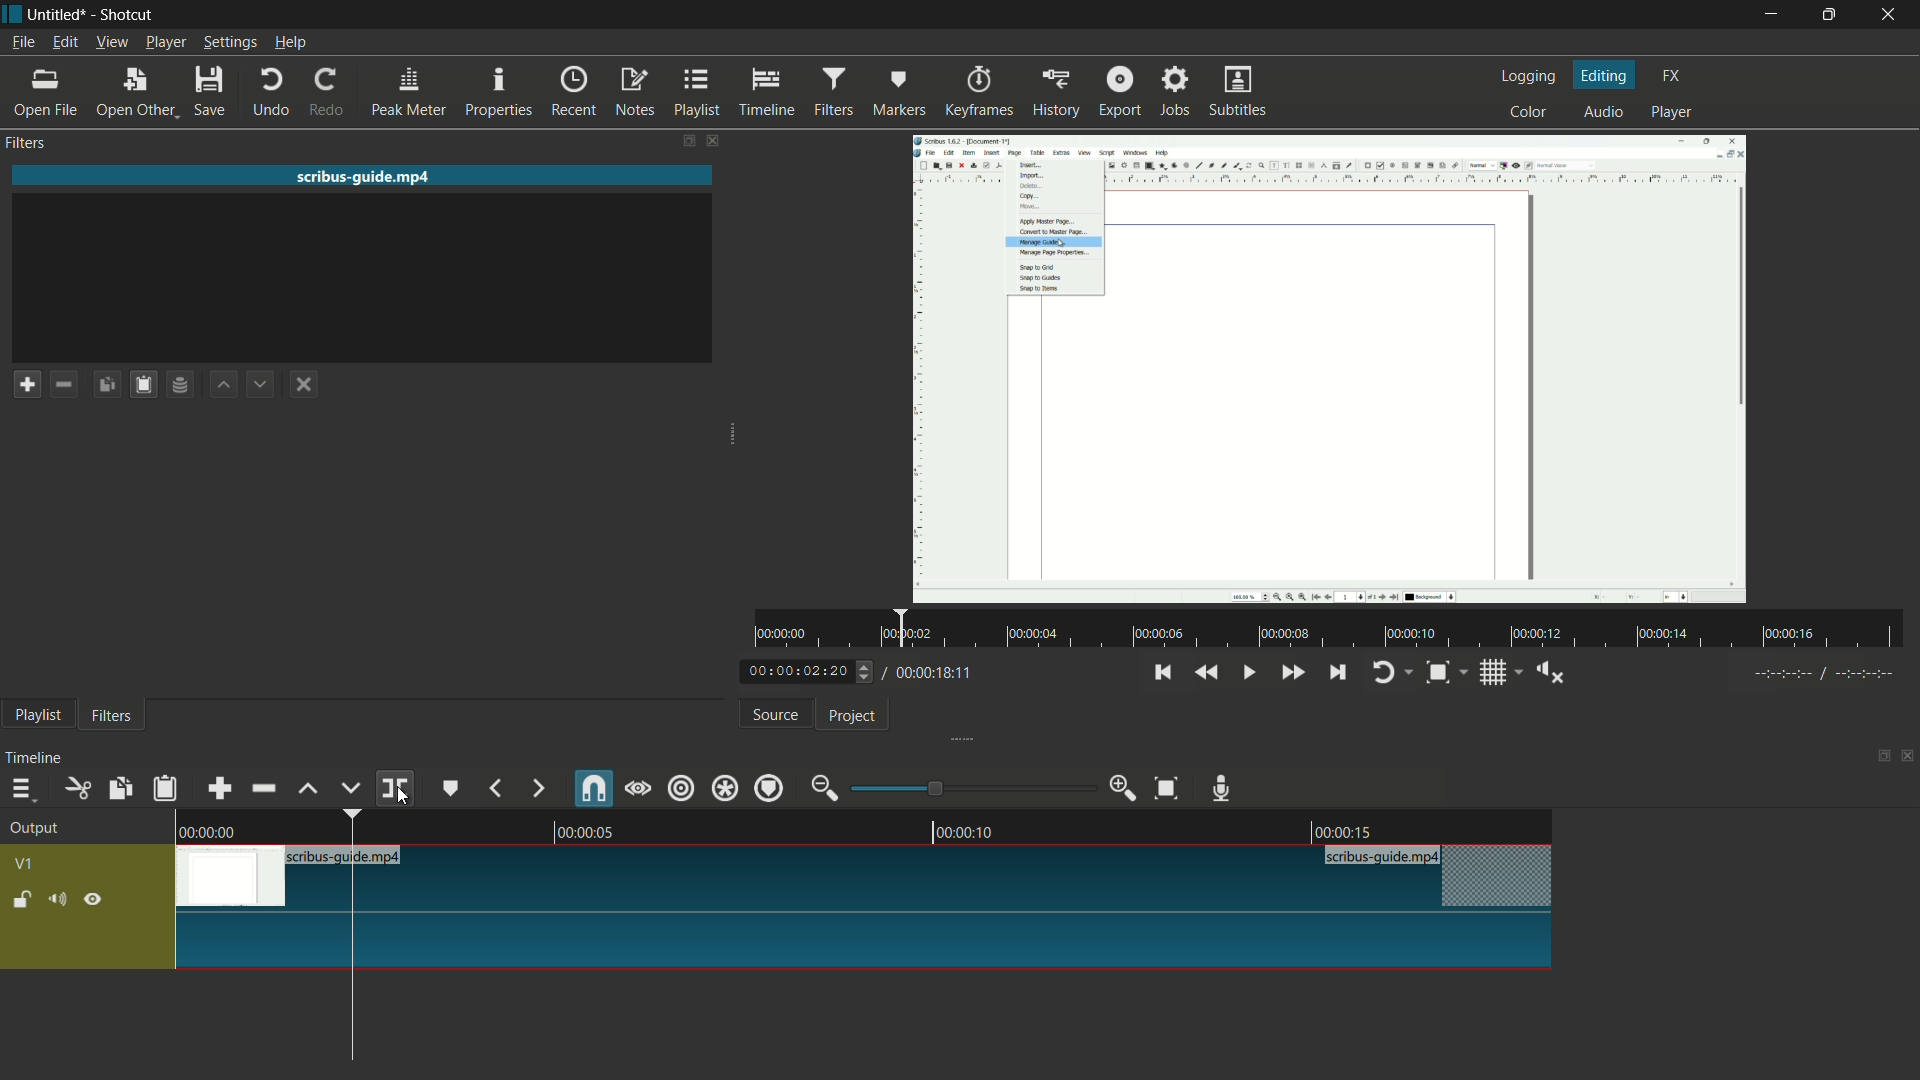  What do you see at coordinates (1528, 110) in the screenshot?
I see `color` at bounding box center [1528, 110].